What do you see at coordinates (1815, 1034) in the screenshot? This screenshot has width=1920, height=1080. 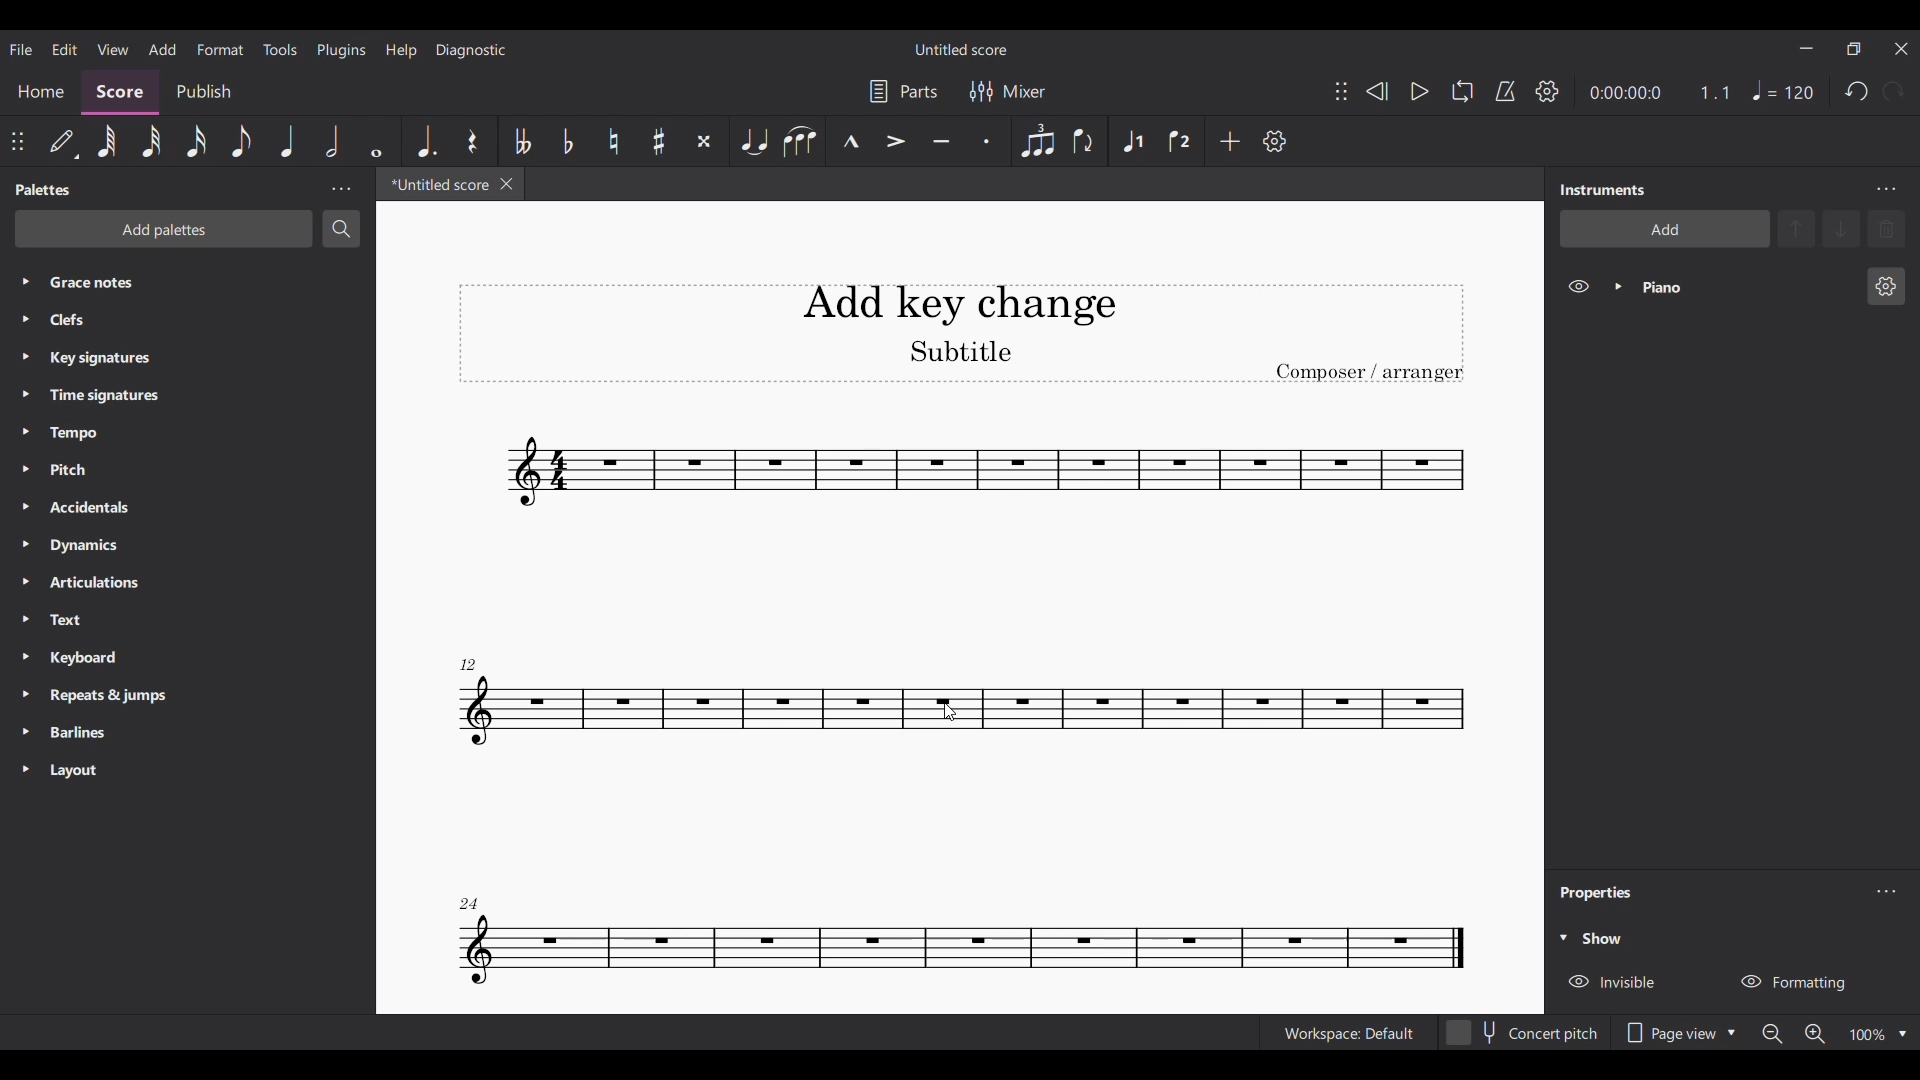 I see `Zoom in` at bounding box center [1815, 1034].